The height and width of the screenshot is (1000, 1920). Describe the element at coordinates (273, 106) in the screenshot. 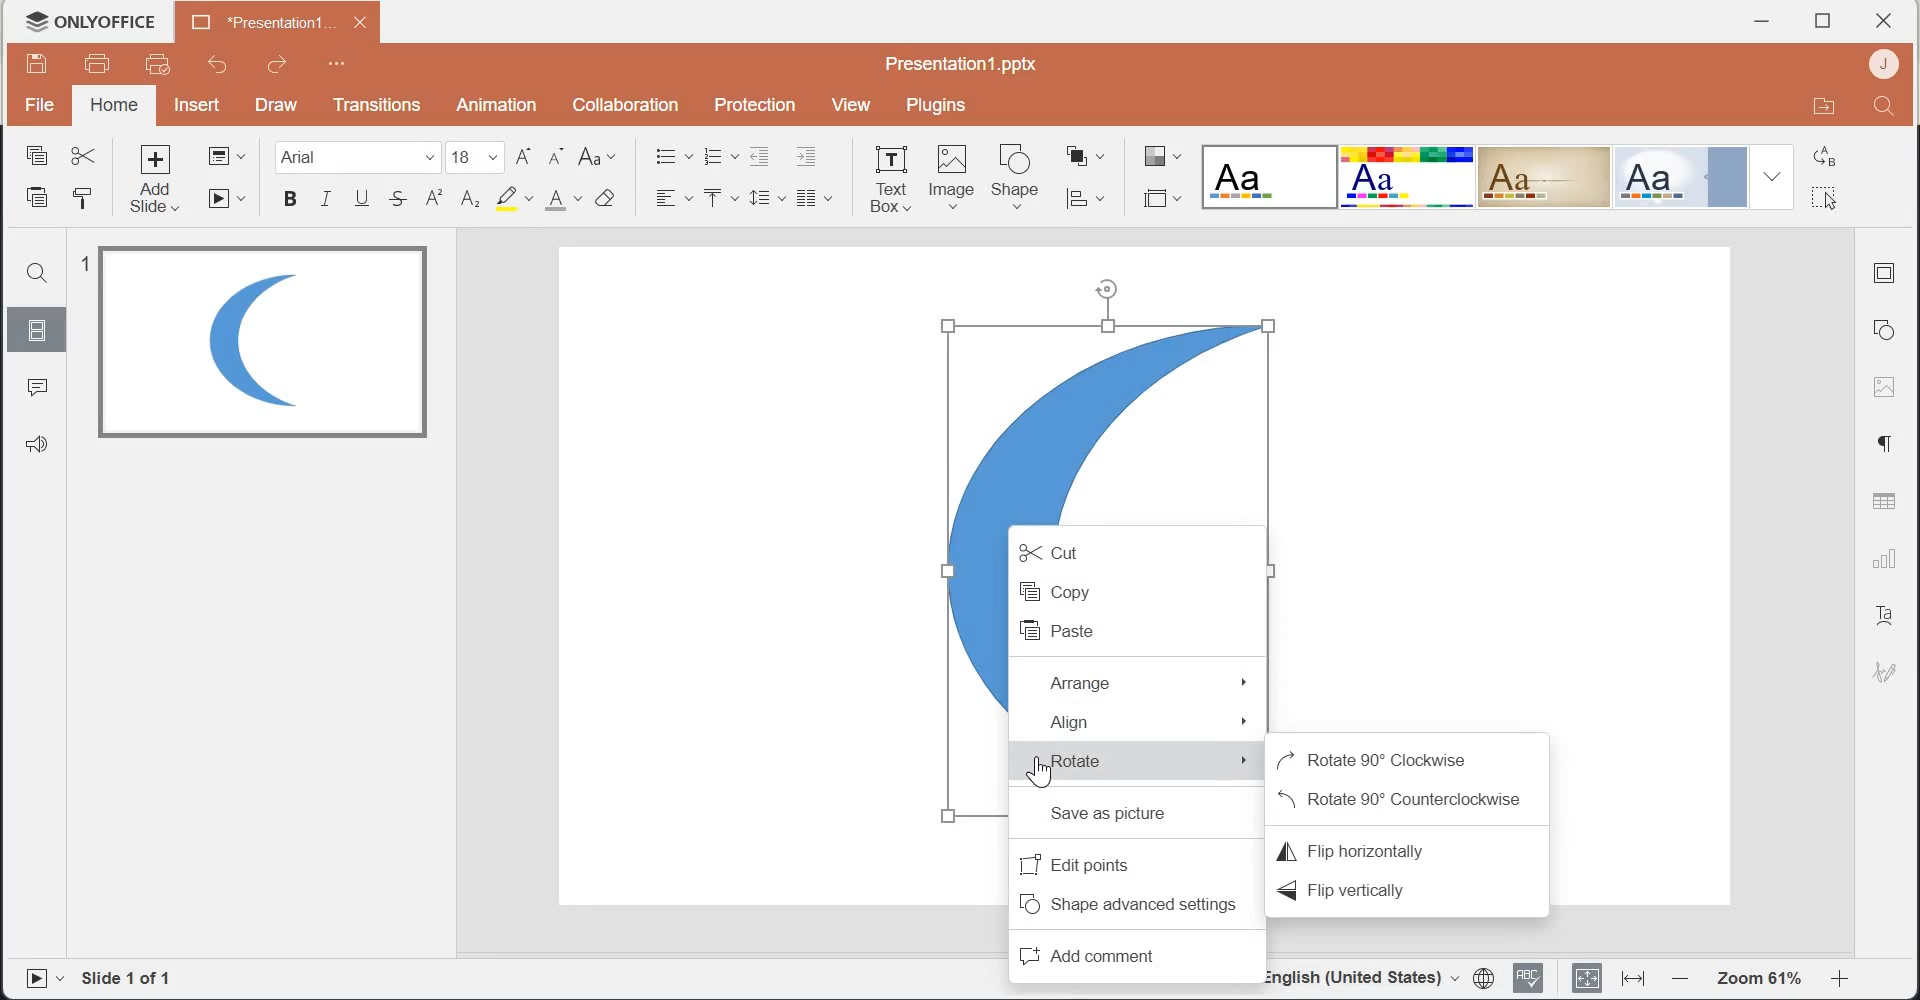

I see `Draw` at that location.